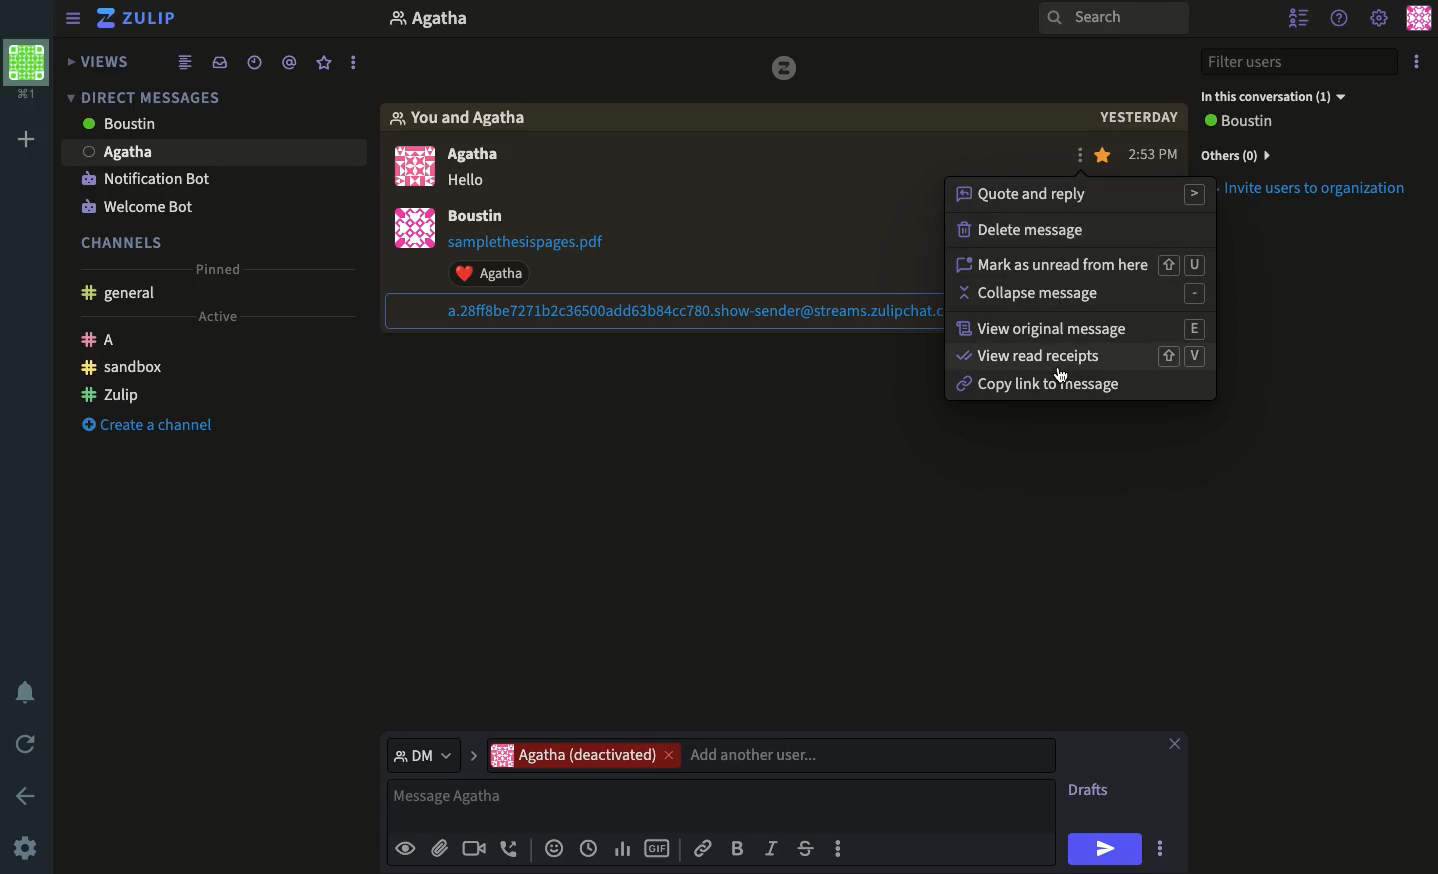 The image size is (1438, 874). Describe the element at coordinates (805, 848) in the screenshot. I see `Strikethrough` at that location.